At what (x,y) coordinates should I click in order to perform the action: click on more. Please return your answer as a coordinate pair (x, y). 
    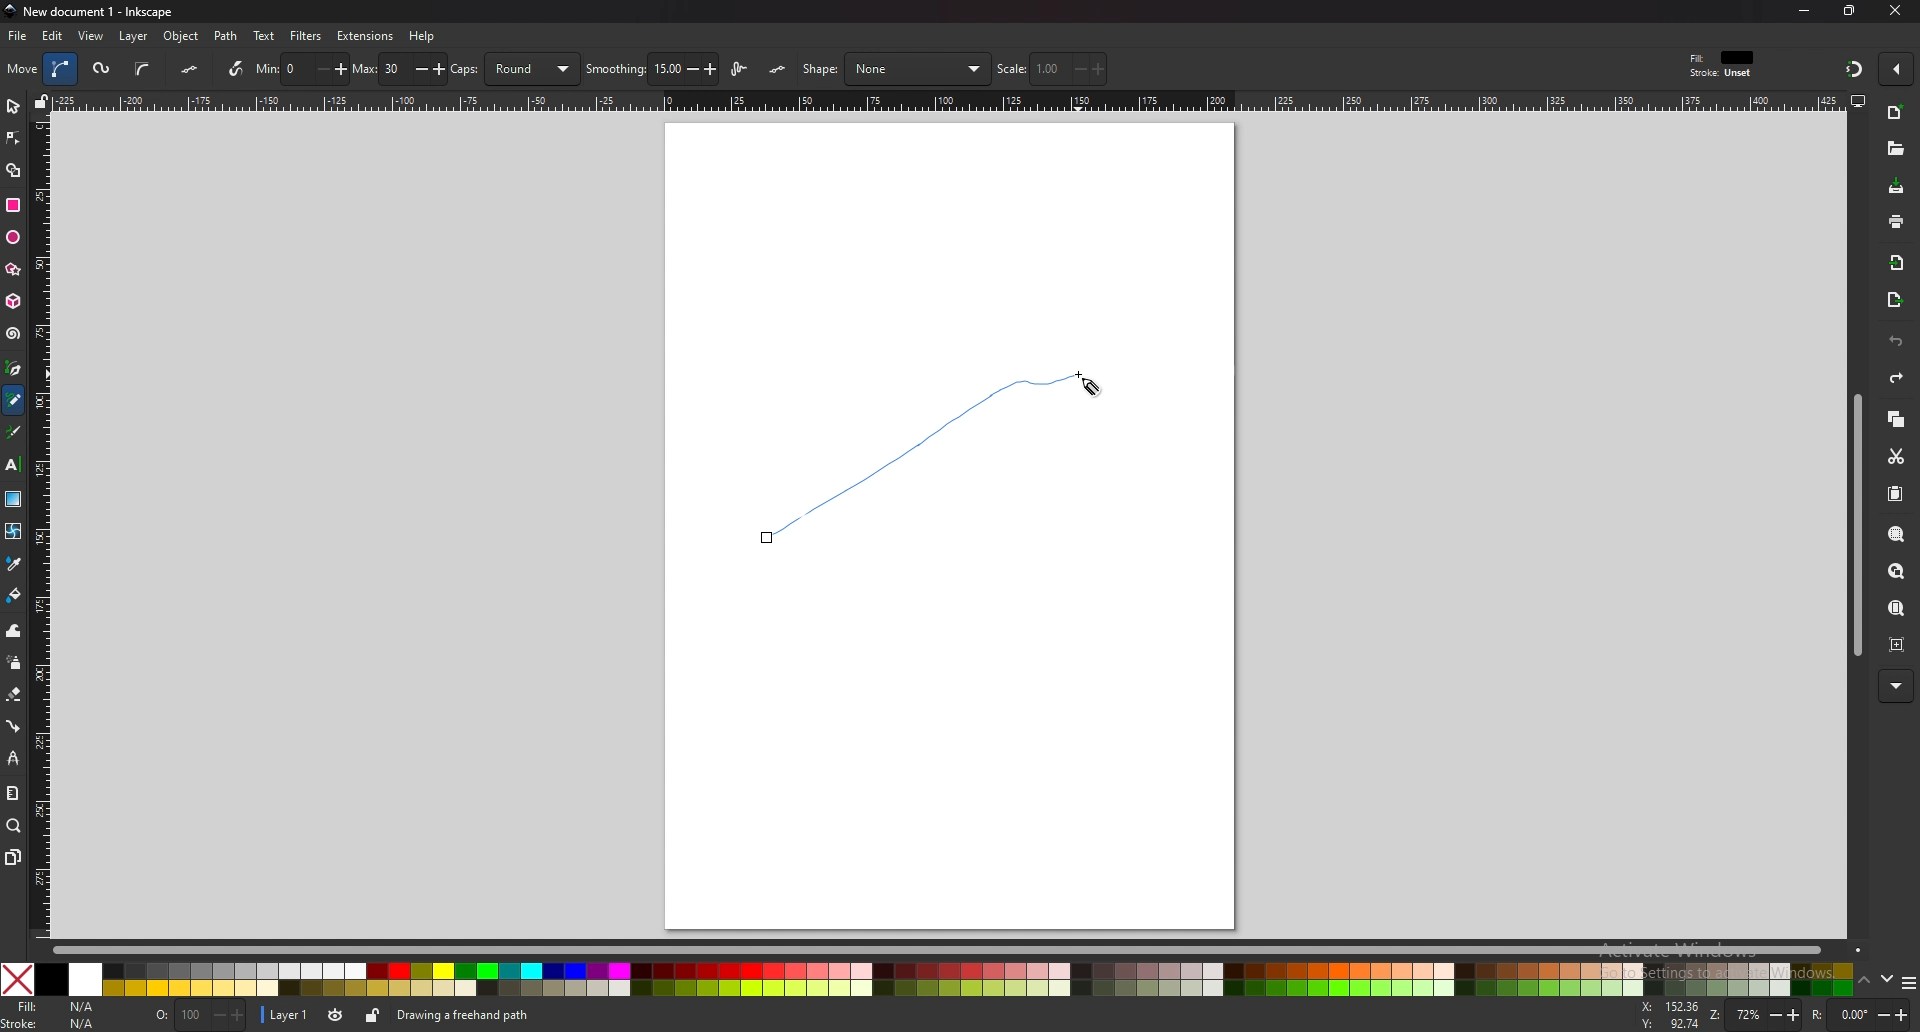
    Looking at the image, I should click on (1896, 686).